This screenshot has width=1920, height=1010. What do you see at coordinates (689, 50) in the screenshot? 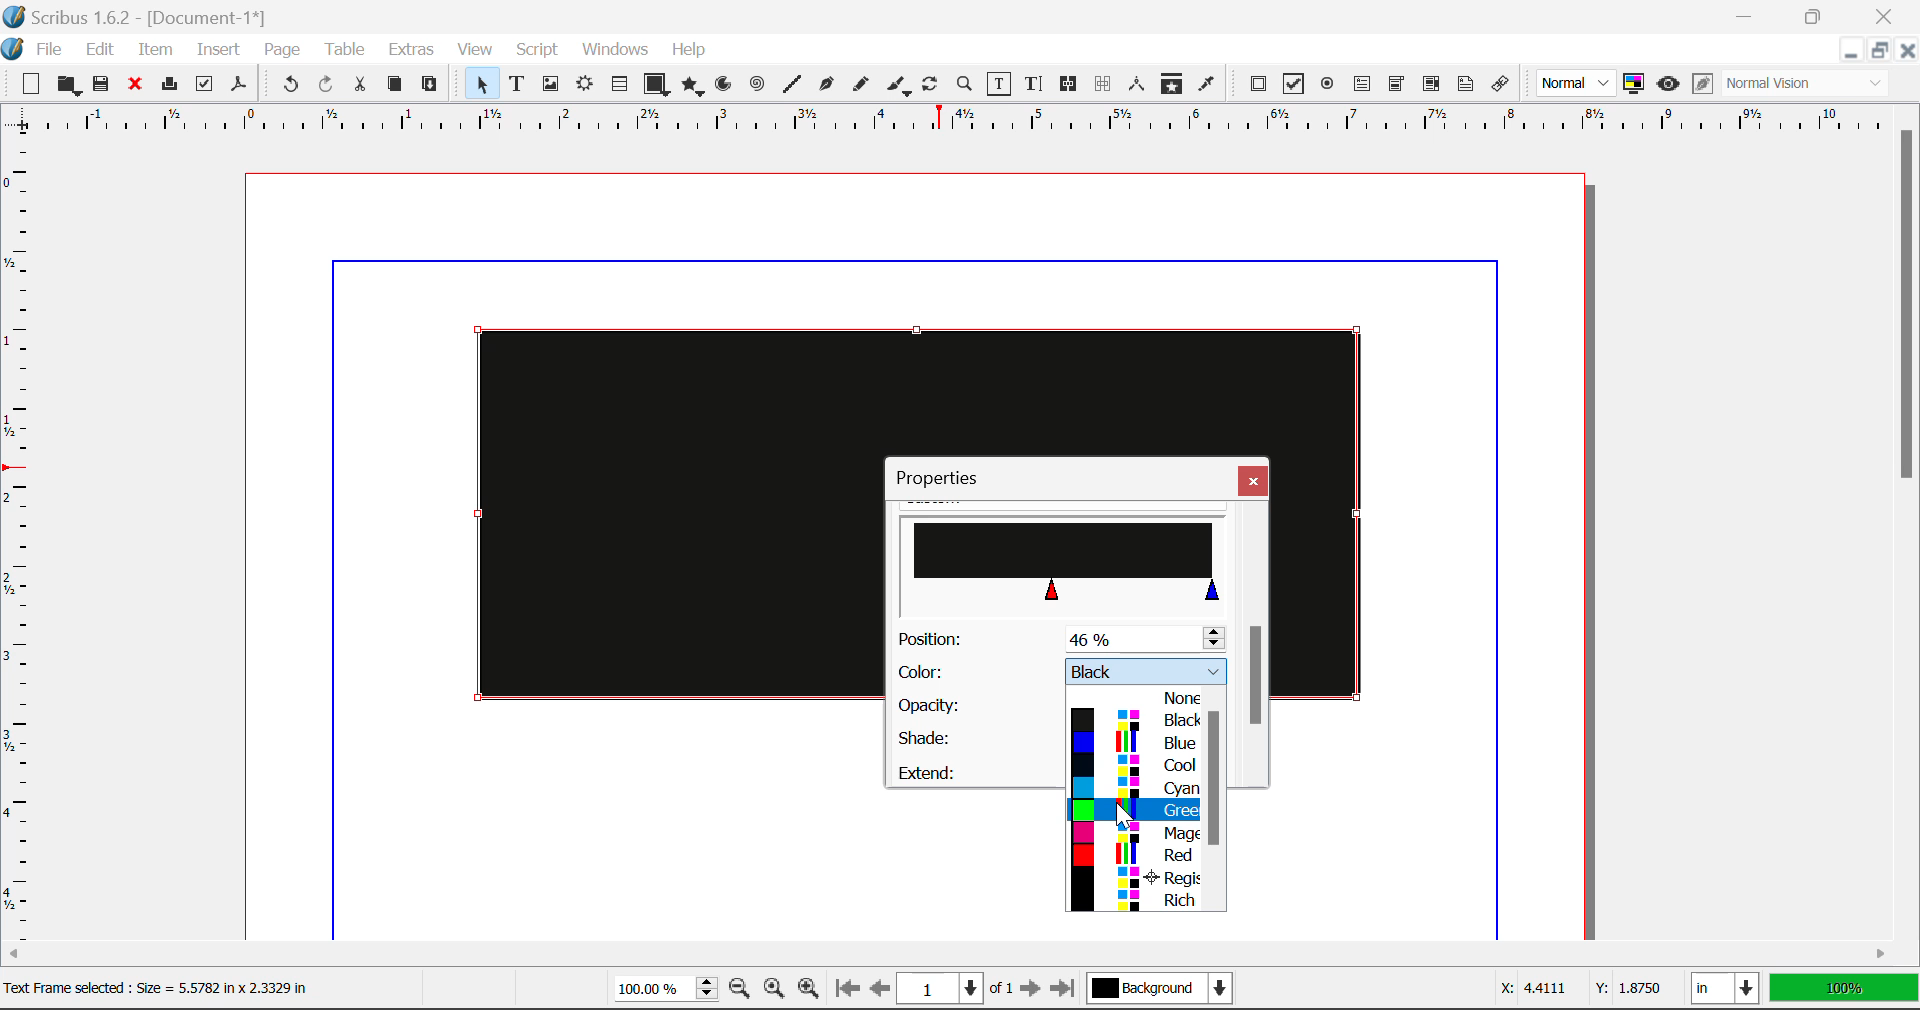
I see `Help` at bounding box center [689, 50].